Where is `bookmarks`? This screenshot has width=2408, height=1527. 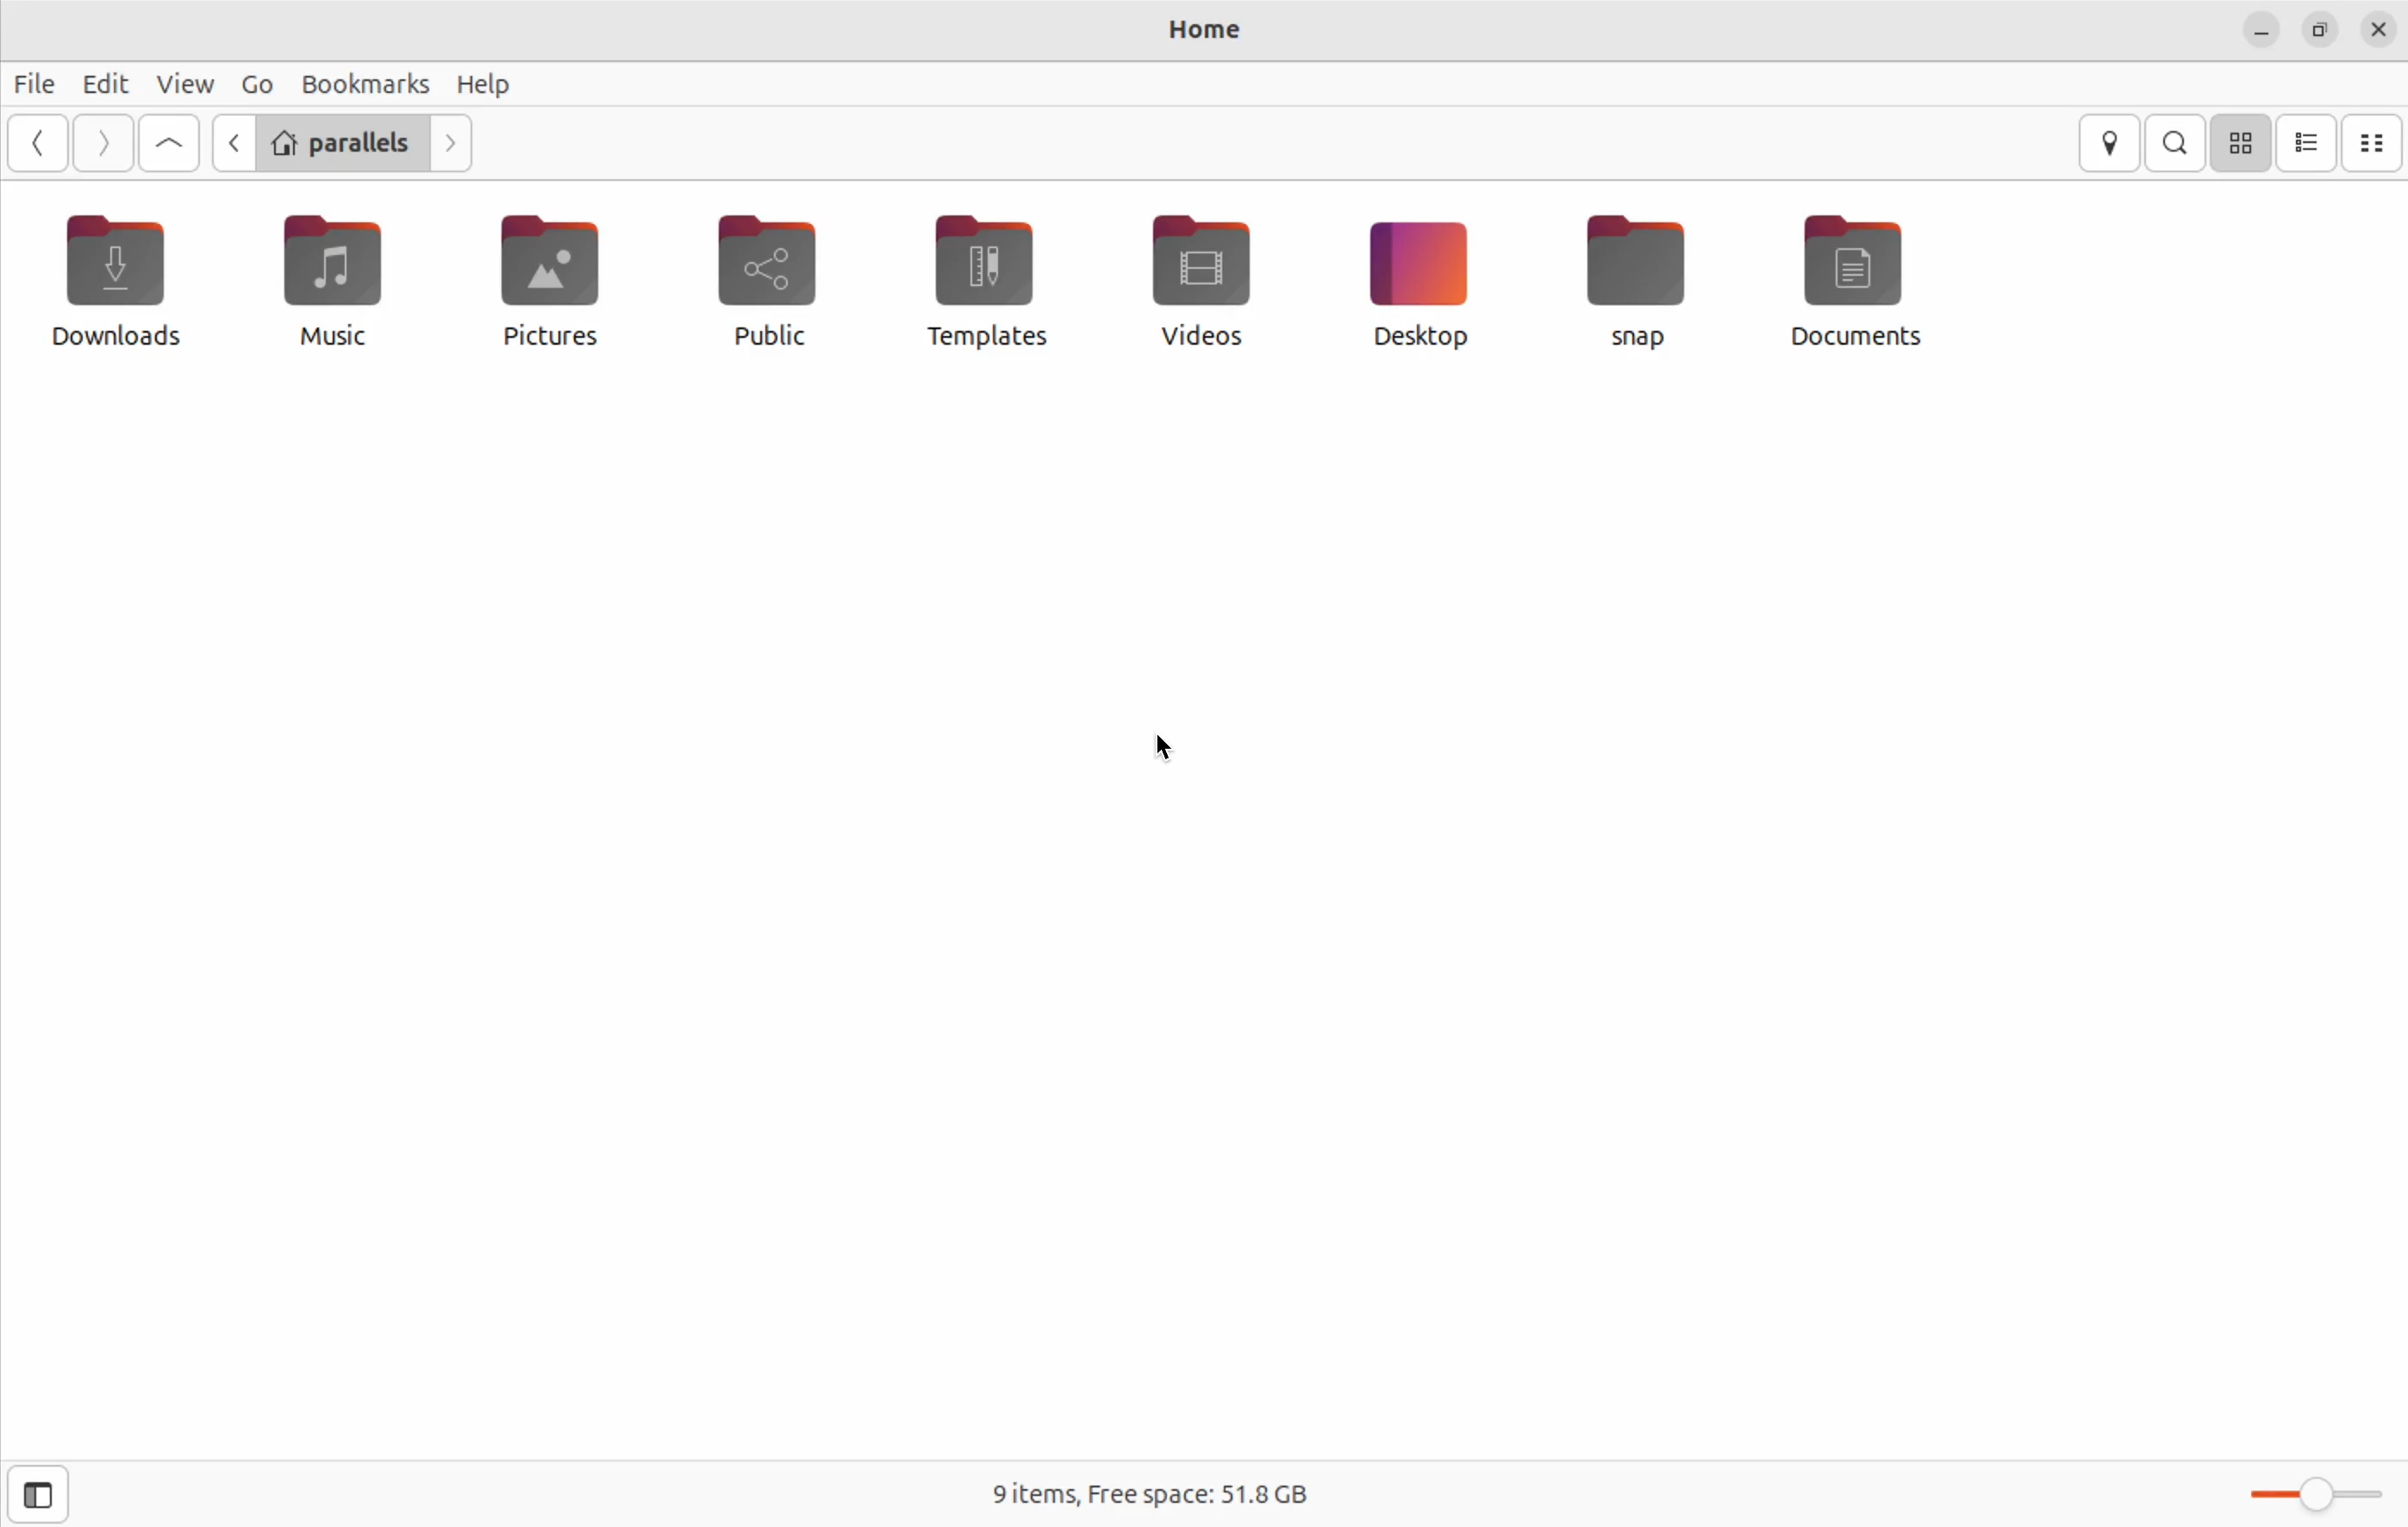 bookmarks is located at coordinates (363, 82).